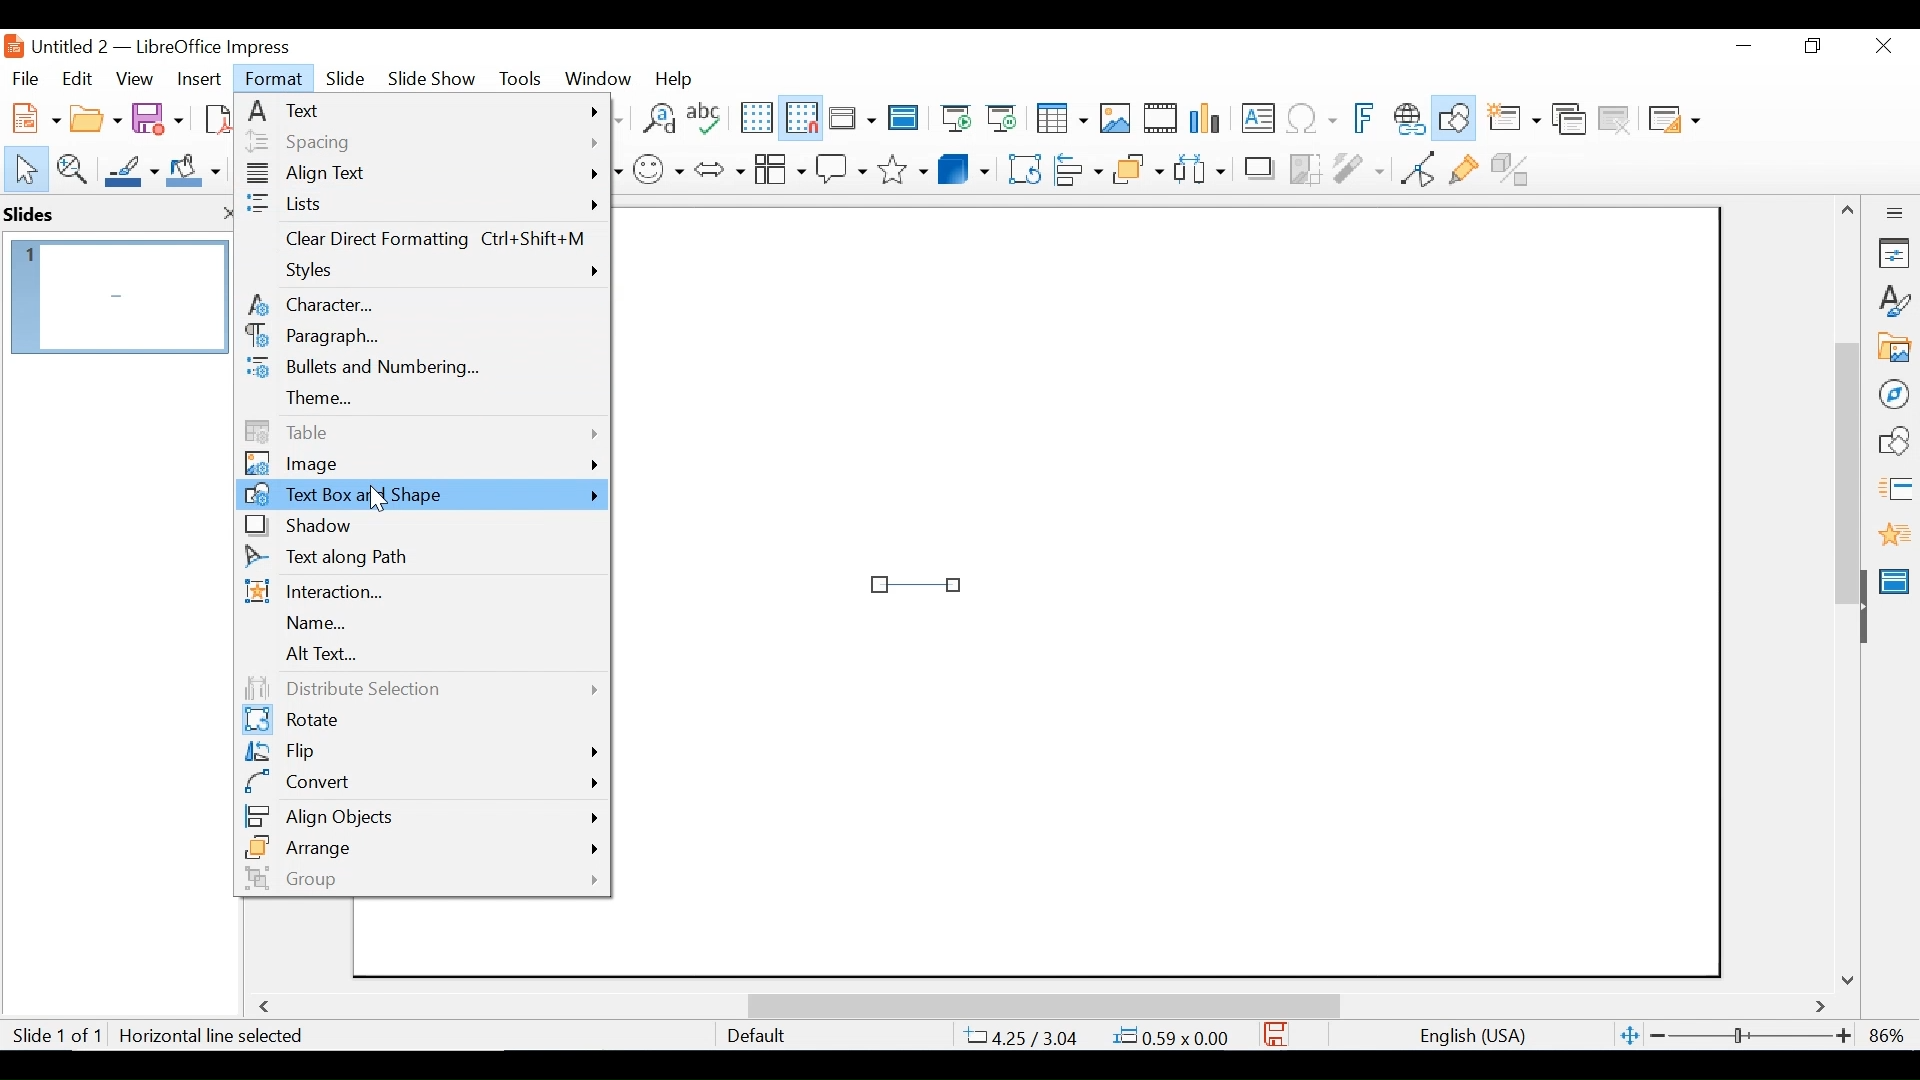 The height and width of the screenshot is (1080, 1920). I want to click on Help, so click(679, 78).